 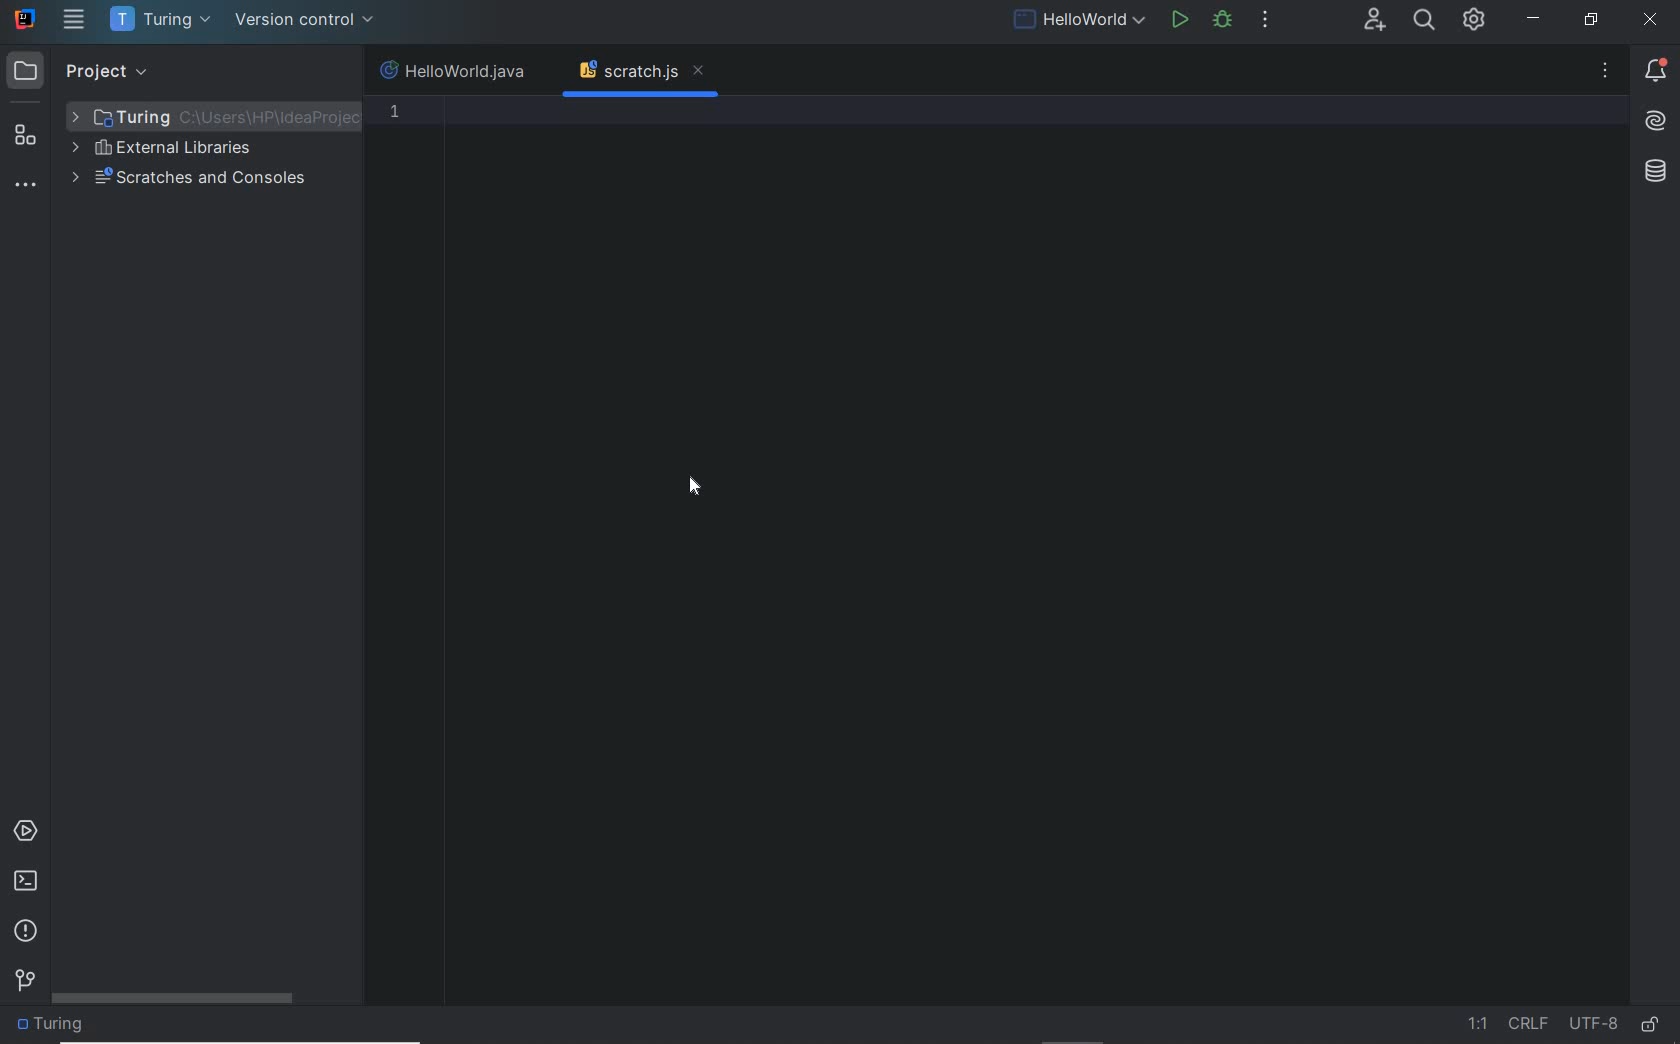 I want to click on scrollbar, so click(x=176, y=999).